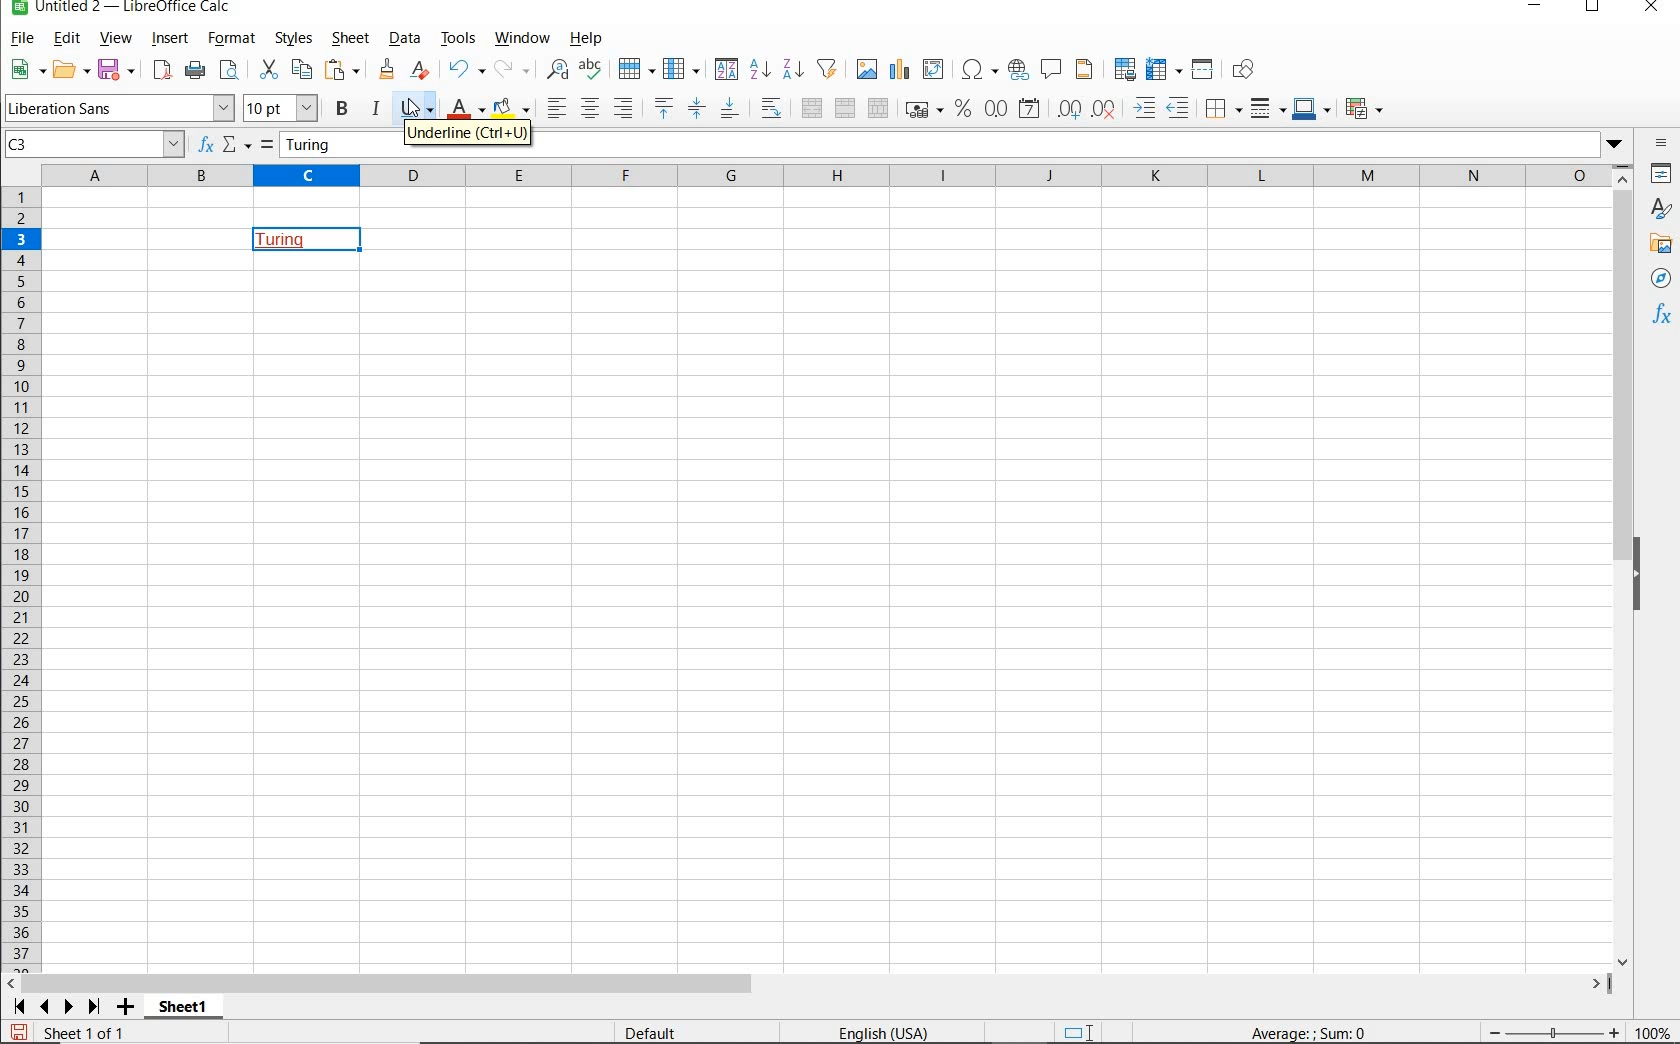 This screenshot has height=1044, width=1680. I want to click on SPLIT WINDOW, so click(1202, 72).